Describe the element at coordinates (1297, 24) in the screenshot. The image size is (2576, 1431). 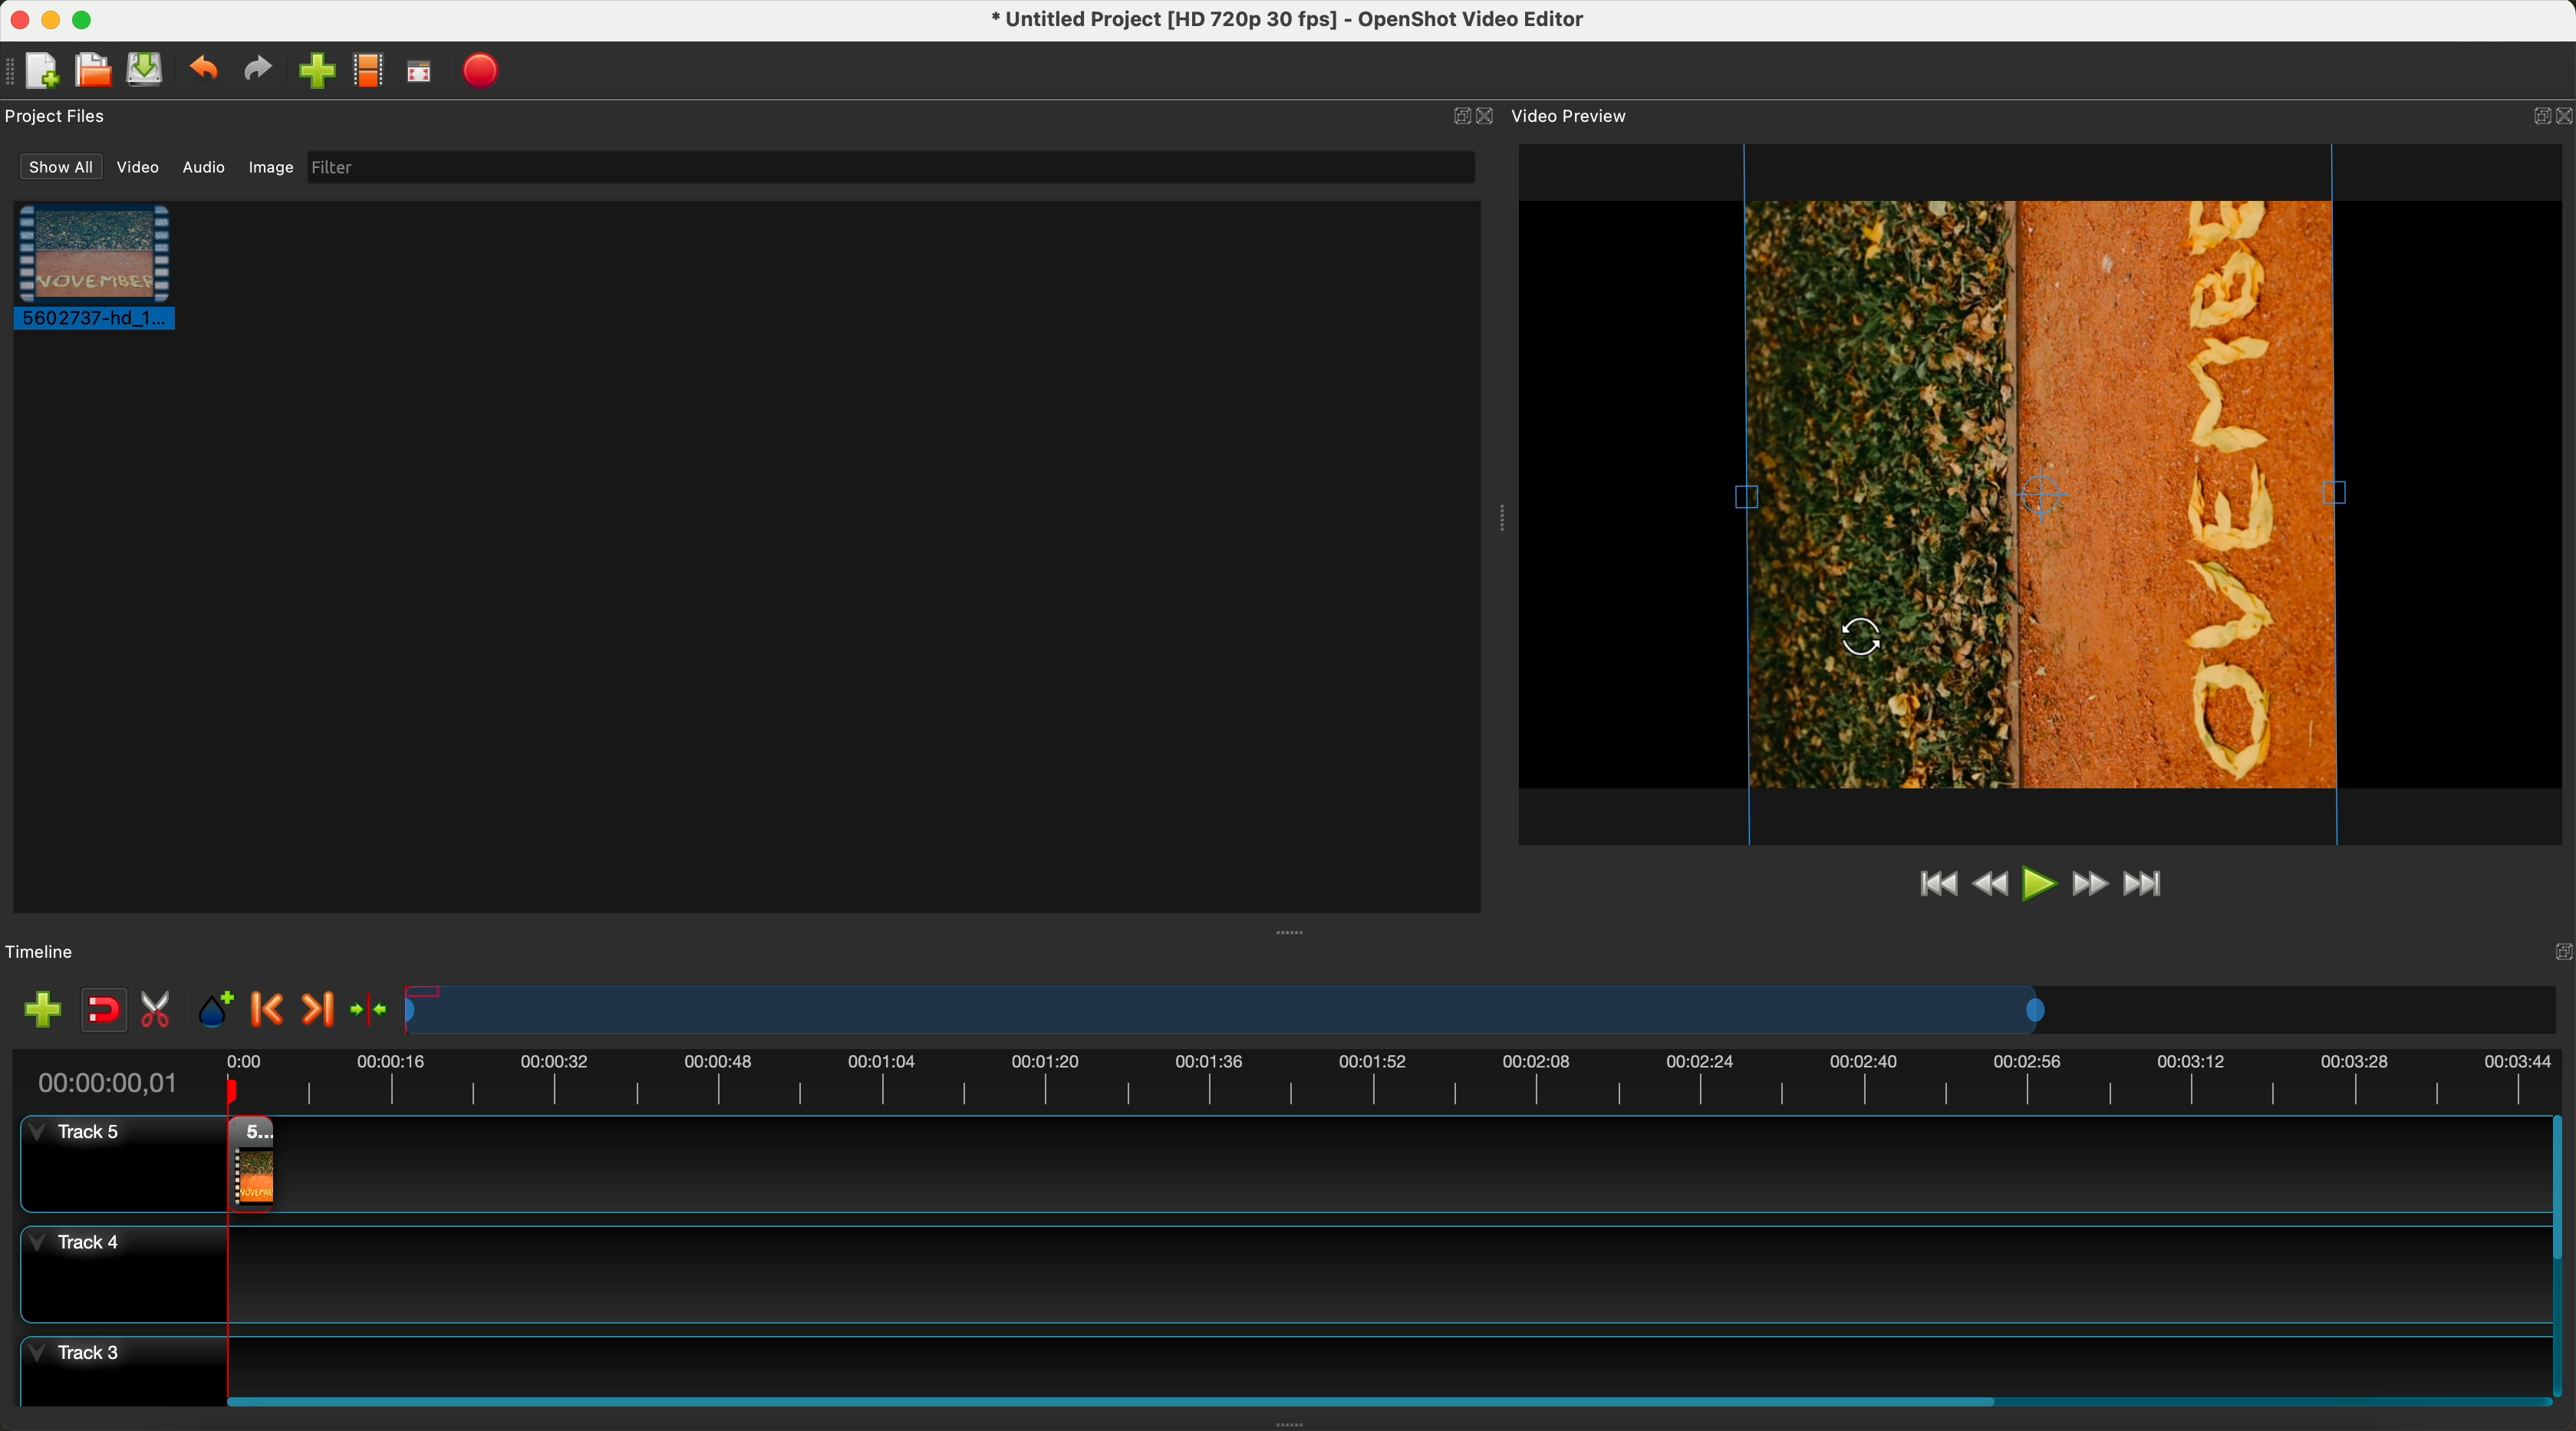
I see `file name` at that location.